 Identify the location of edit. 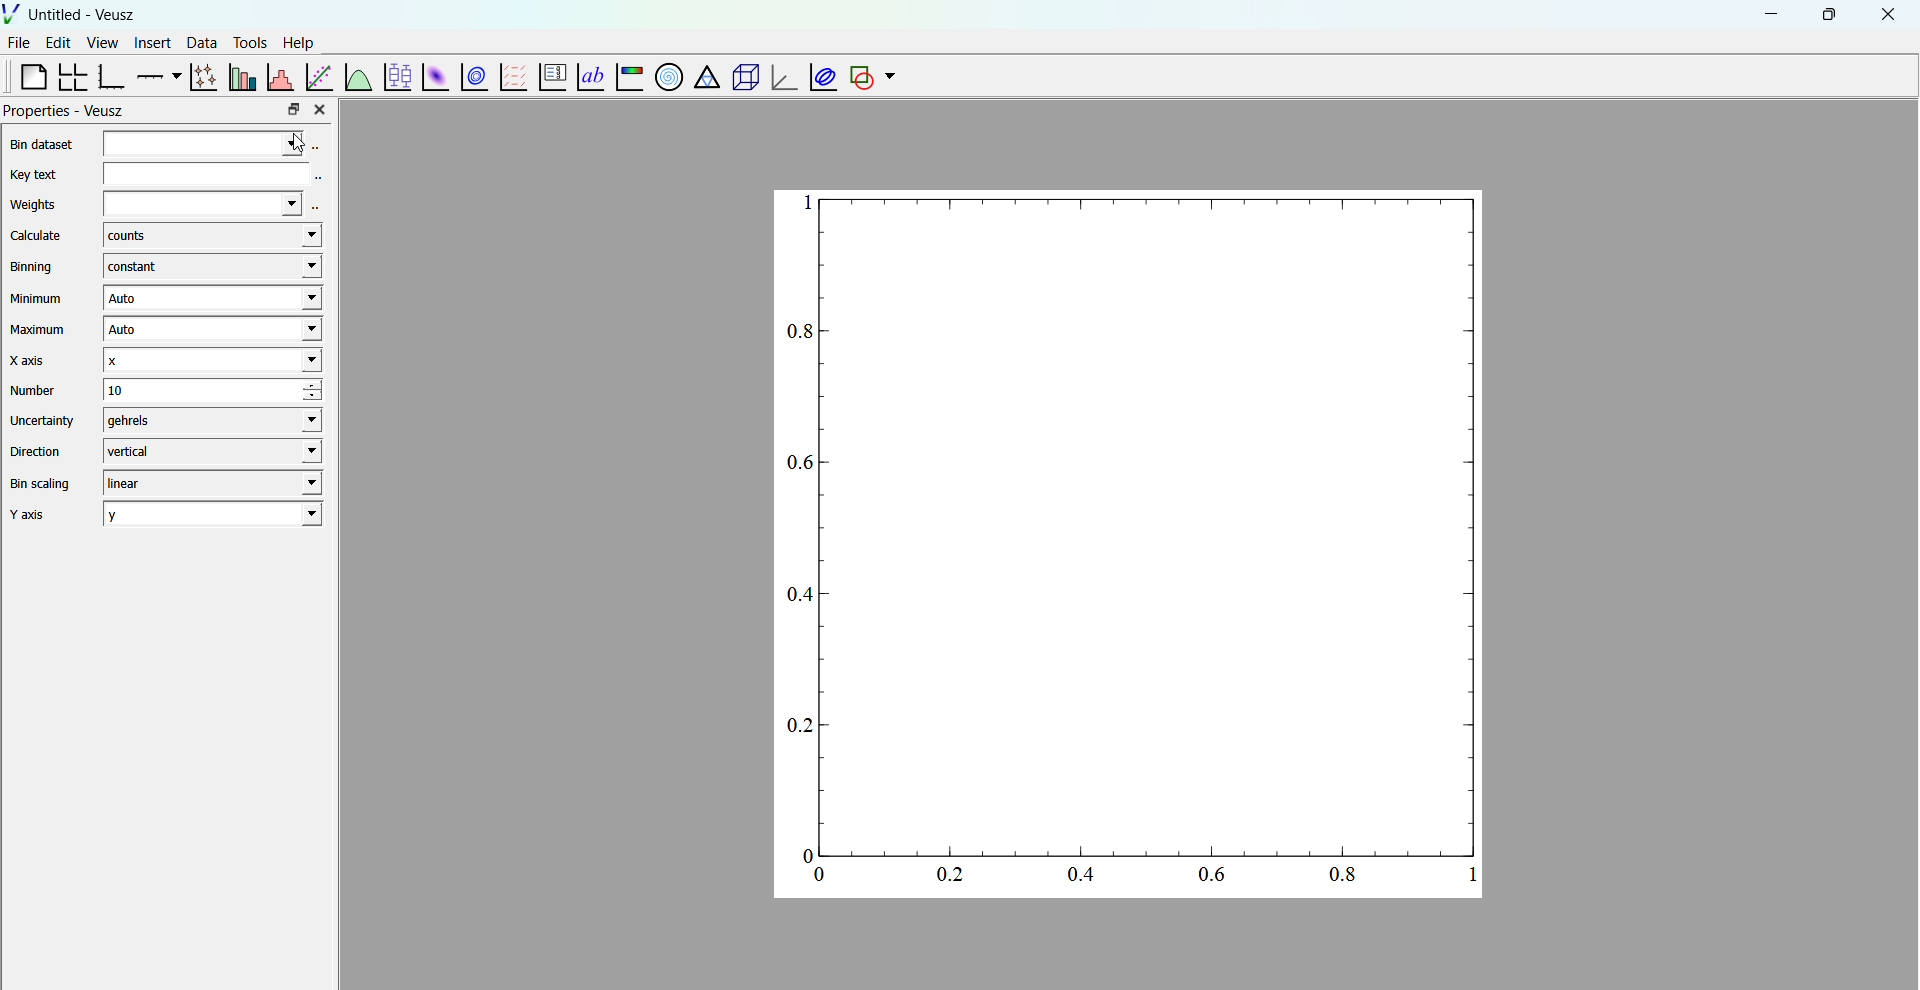
(60, 43).